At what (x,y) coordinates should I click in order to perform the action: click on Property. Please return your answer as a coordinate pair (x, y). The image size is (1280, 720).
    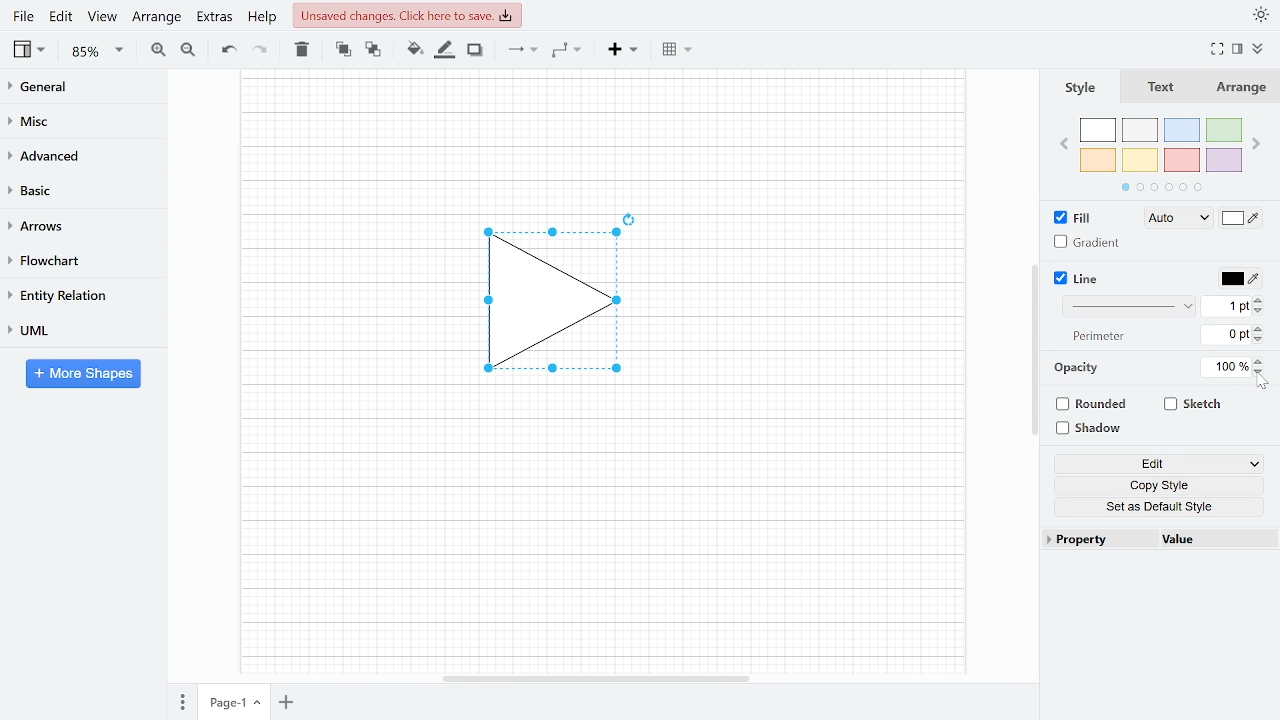
    Looking at the image, I should click on (1098, 540).